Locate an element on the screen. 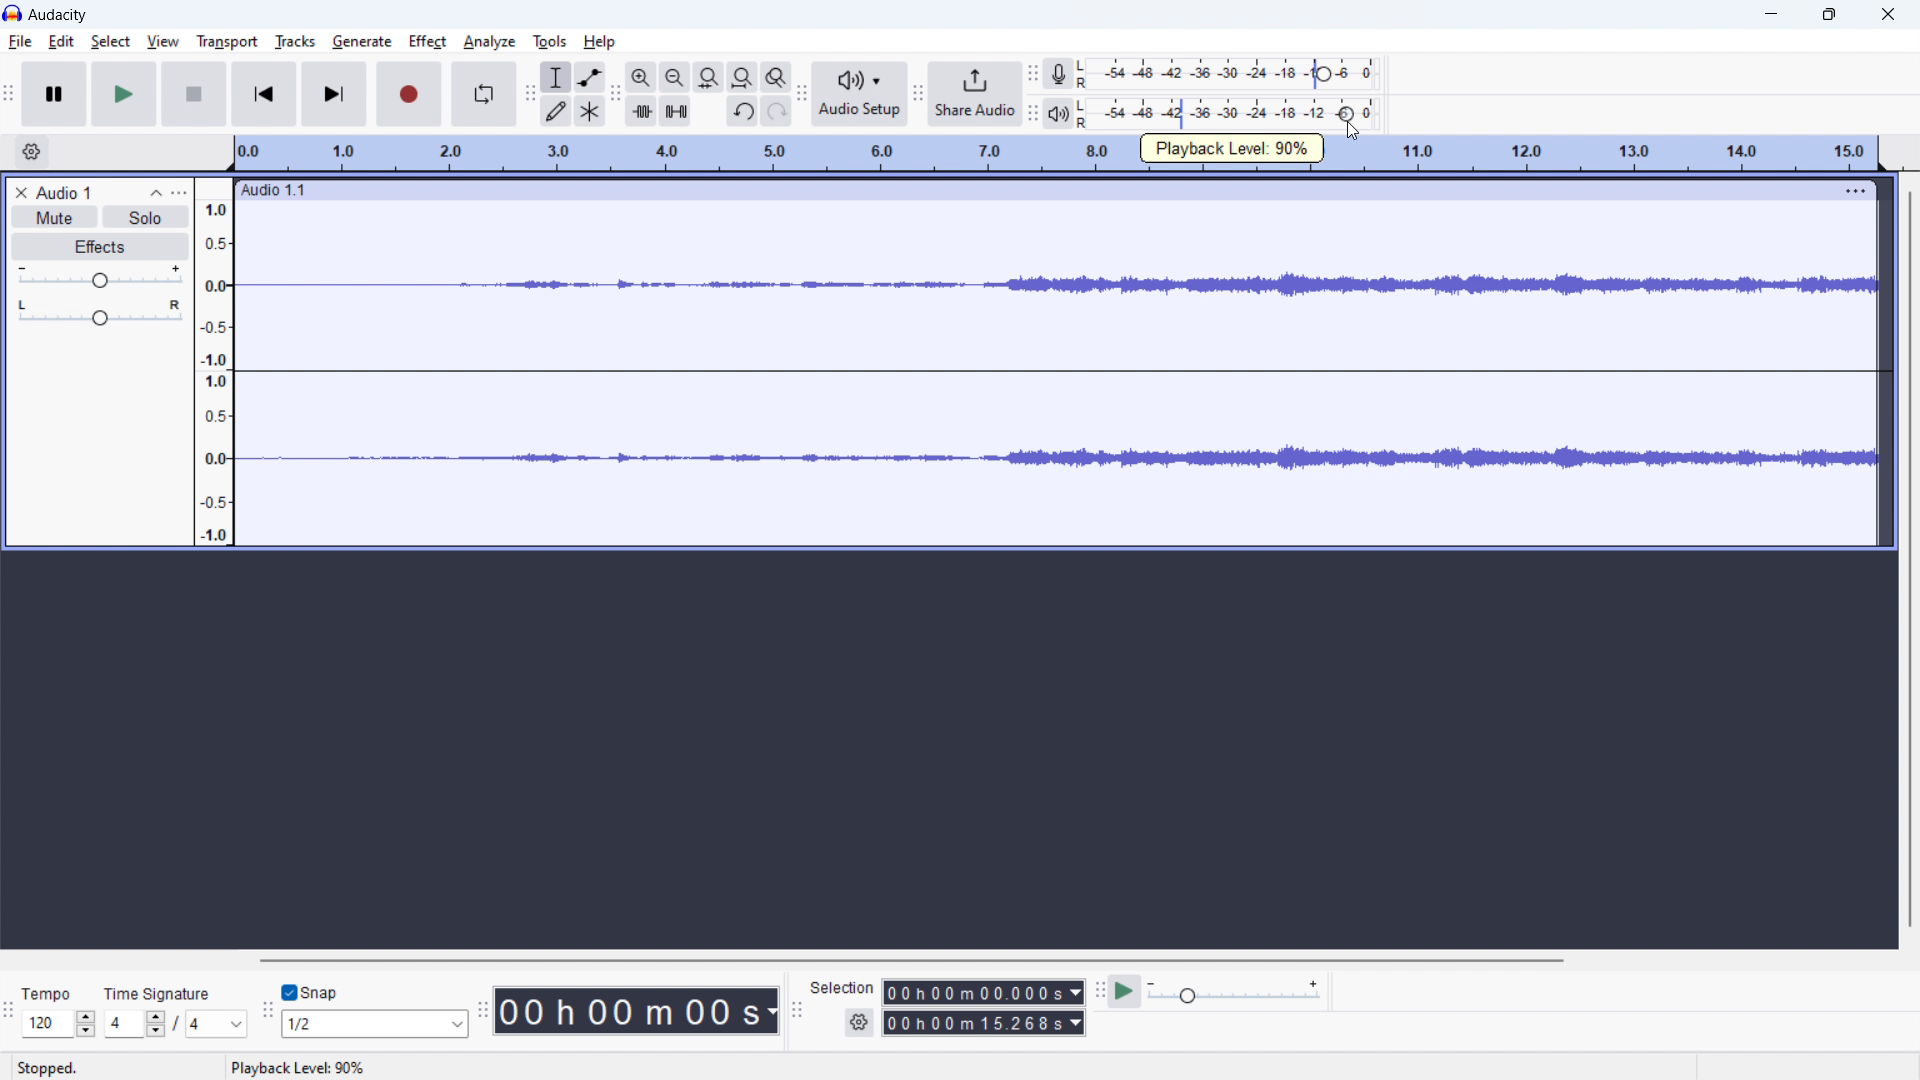  help is located at coordinates (599, 42).